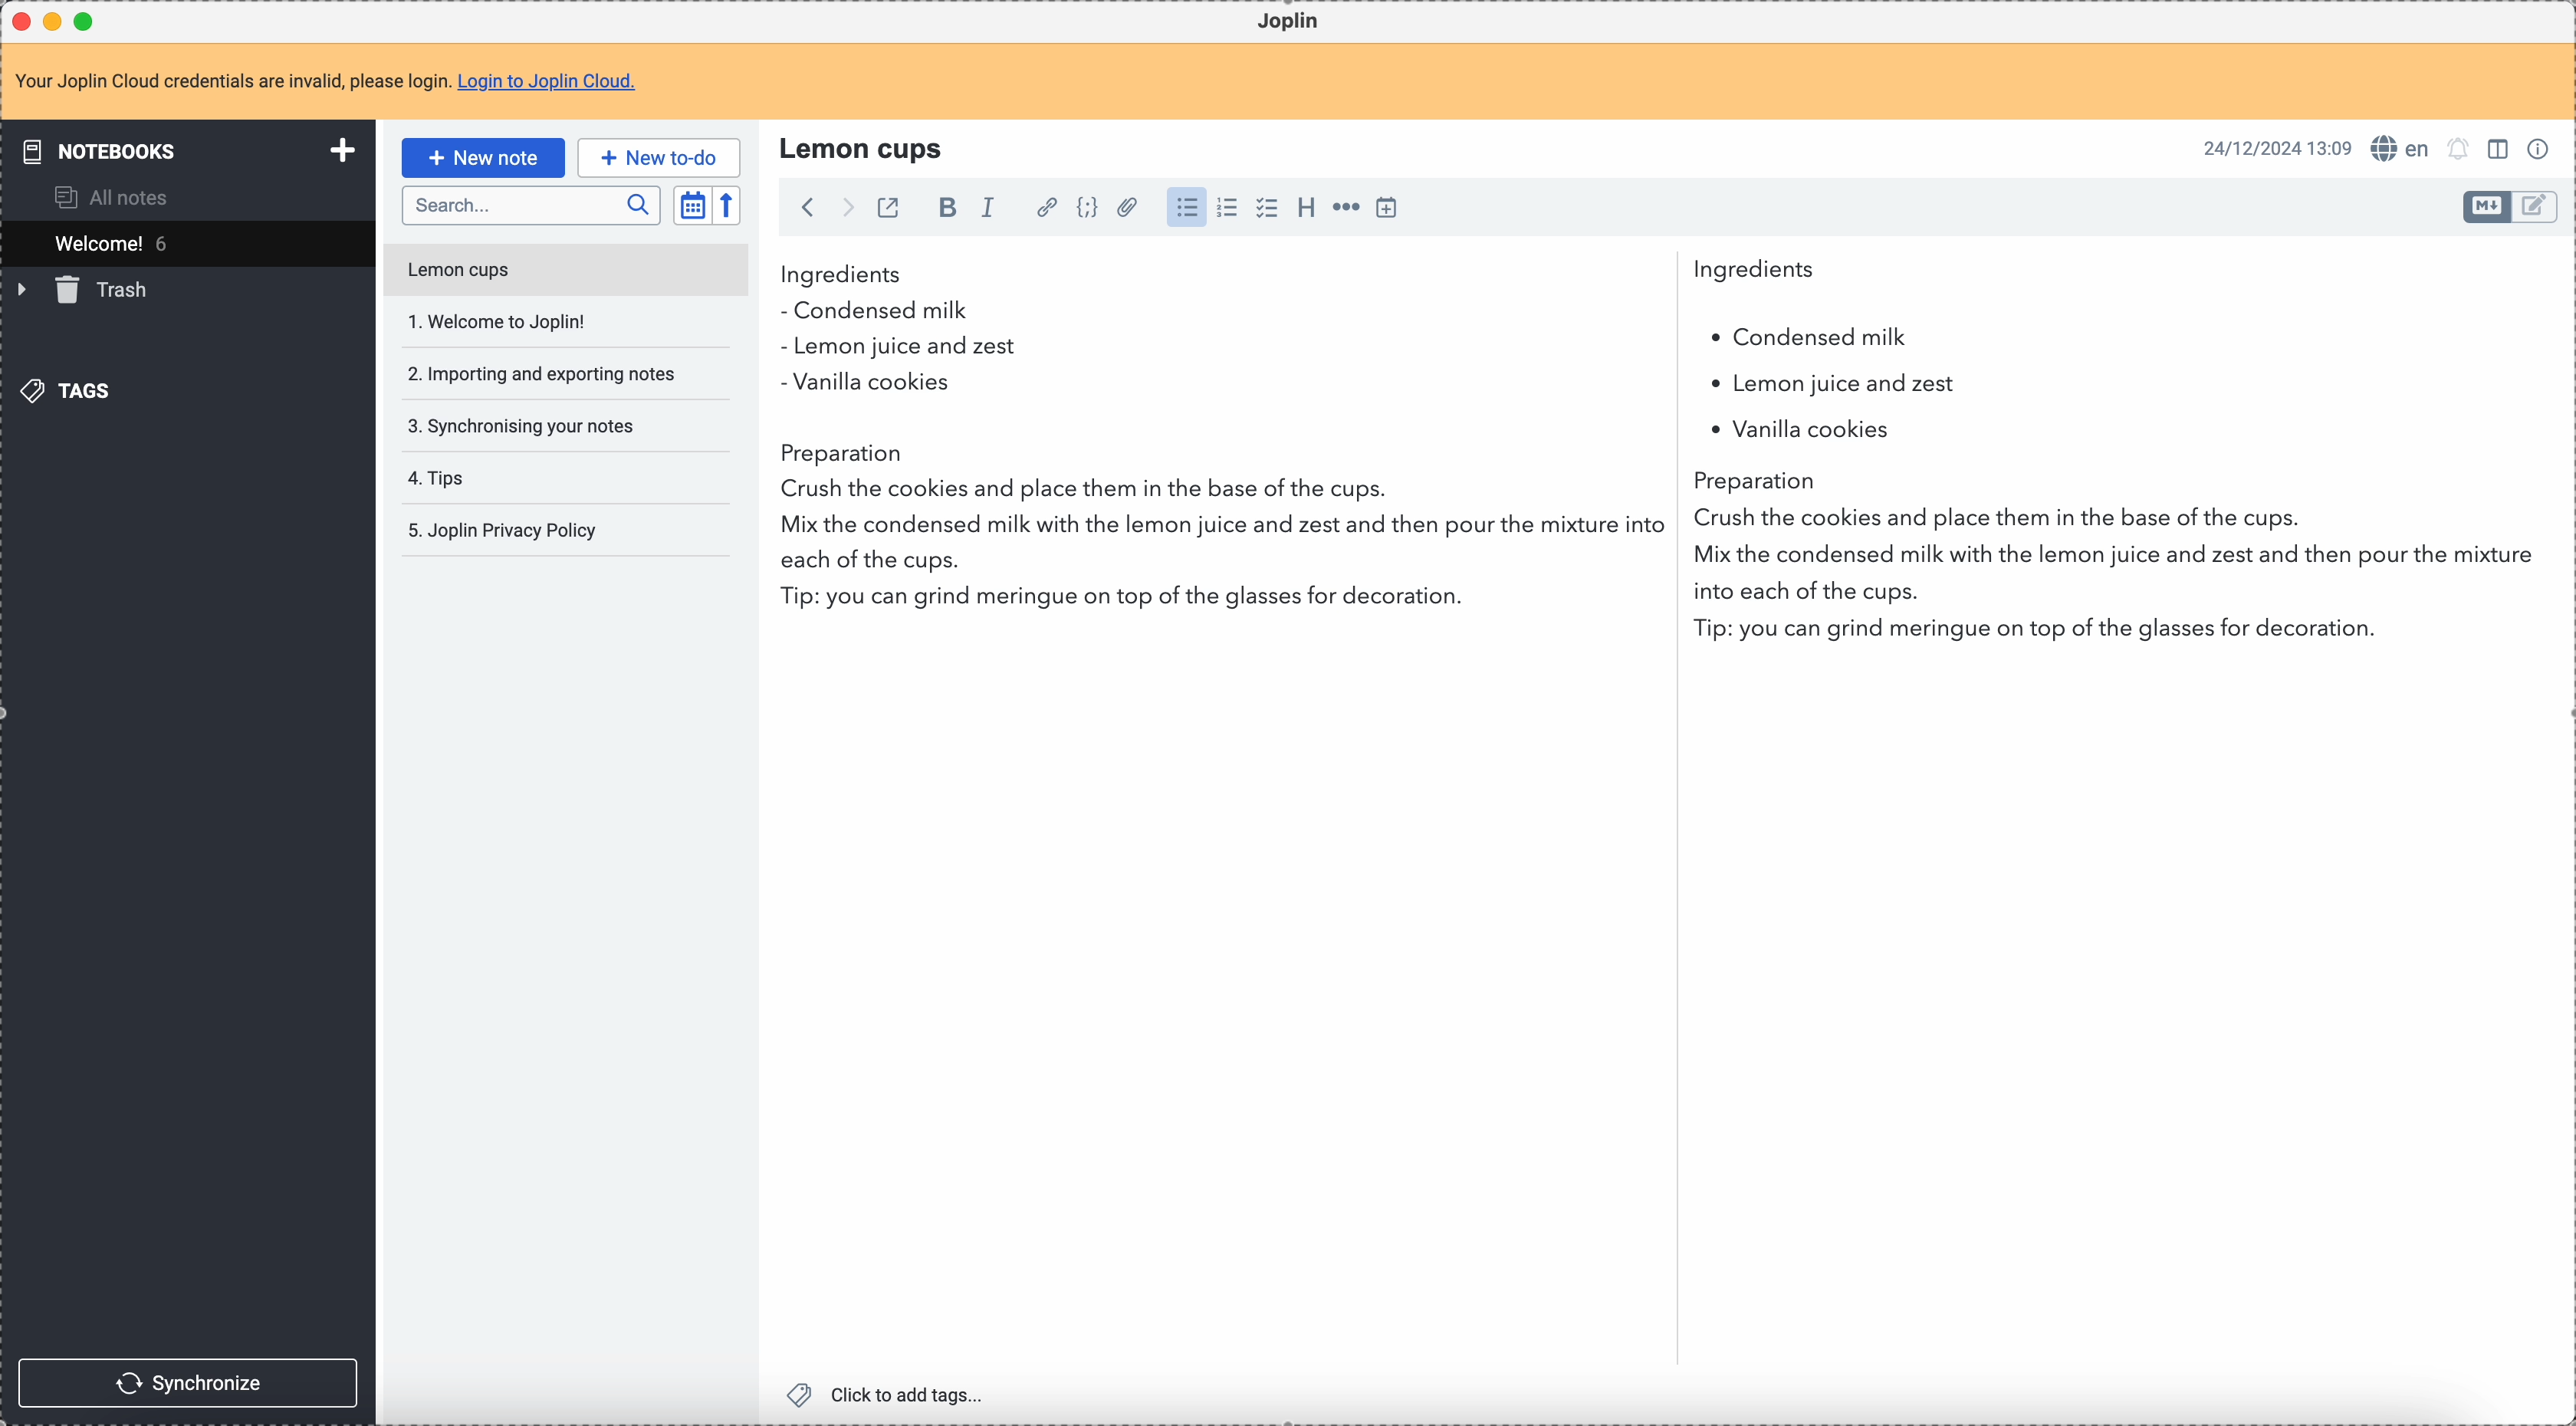 This screenshot has width=2576, height=1426. Describe the element at coordinates (866, 384) in the screenshot. I see `vanilla cookies` at that location.